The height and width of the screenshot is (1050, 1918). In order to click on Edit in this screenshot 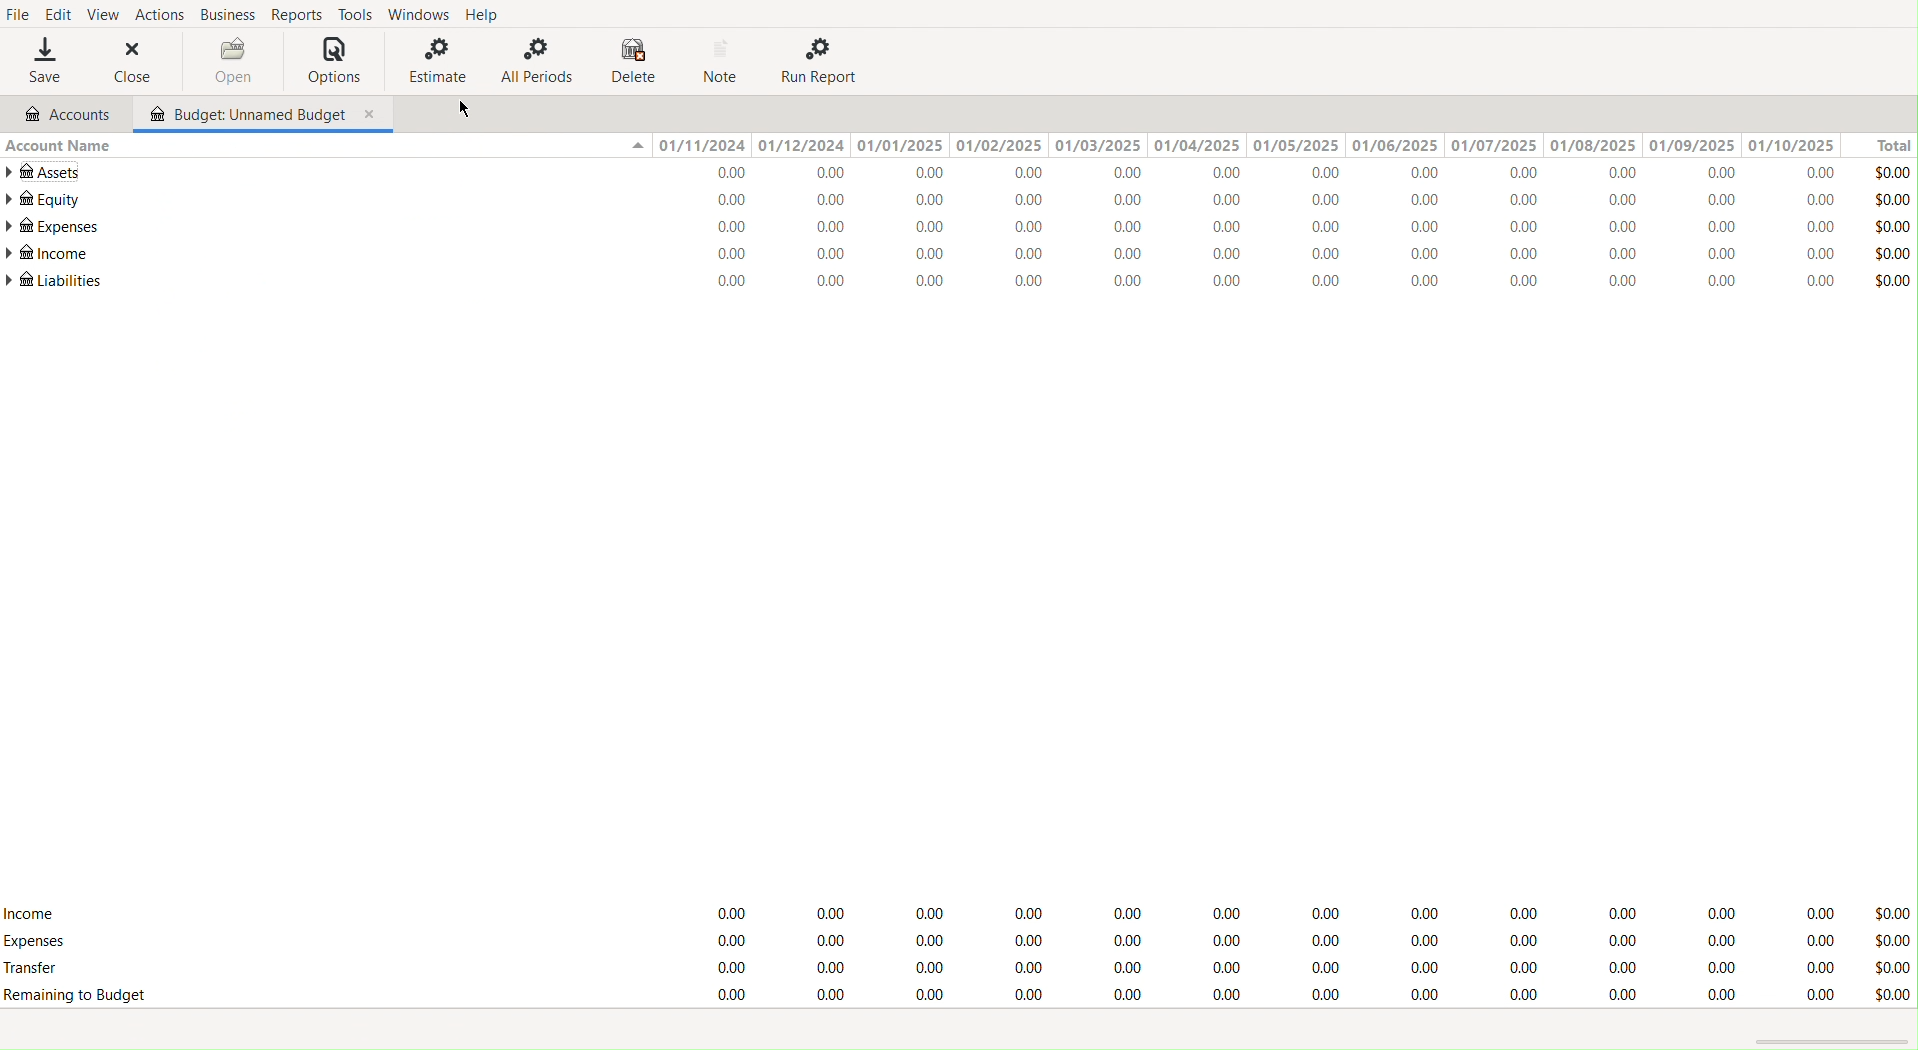, I will do `click(60, 14)`.